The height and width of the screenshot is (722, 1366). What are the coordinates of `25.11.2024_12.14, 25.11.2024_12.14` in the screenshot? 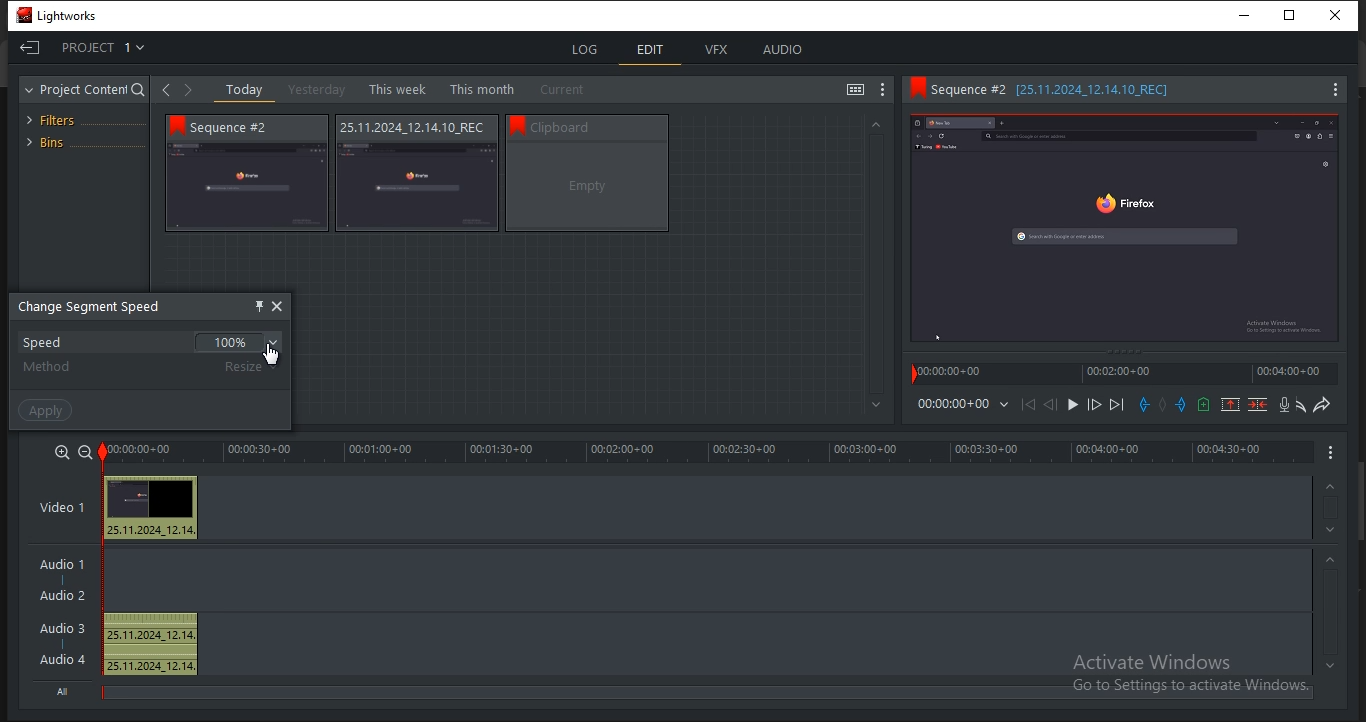 It's located at (154, 645).